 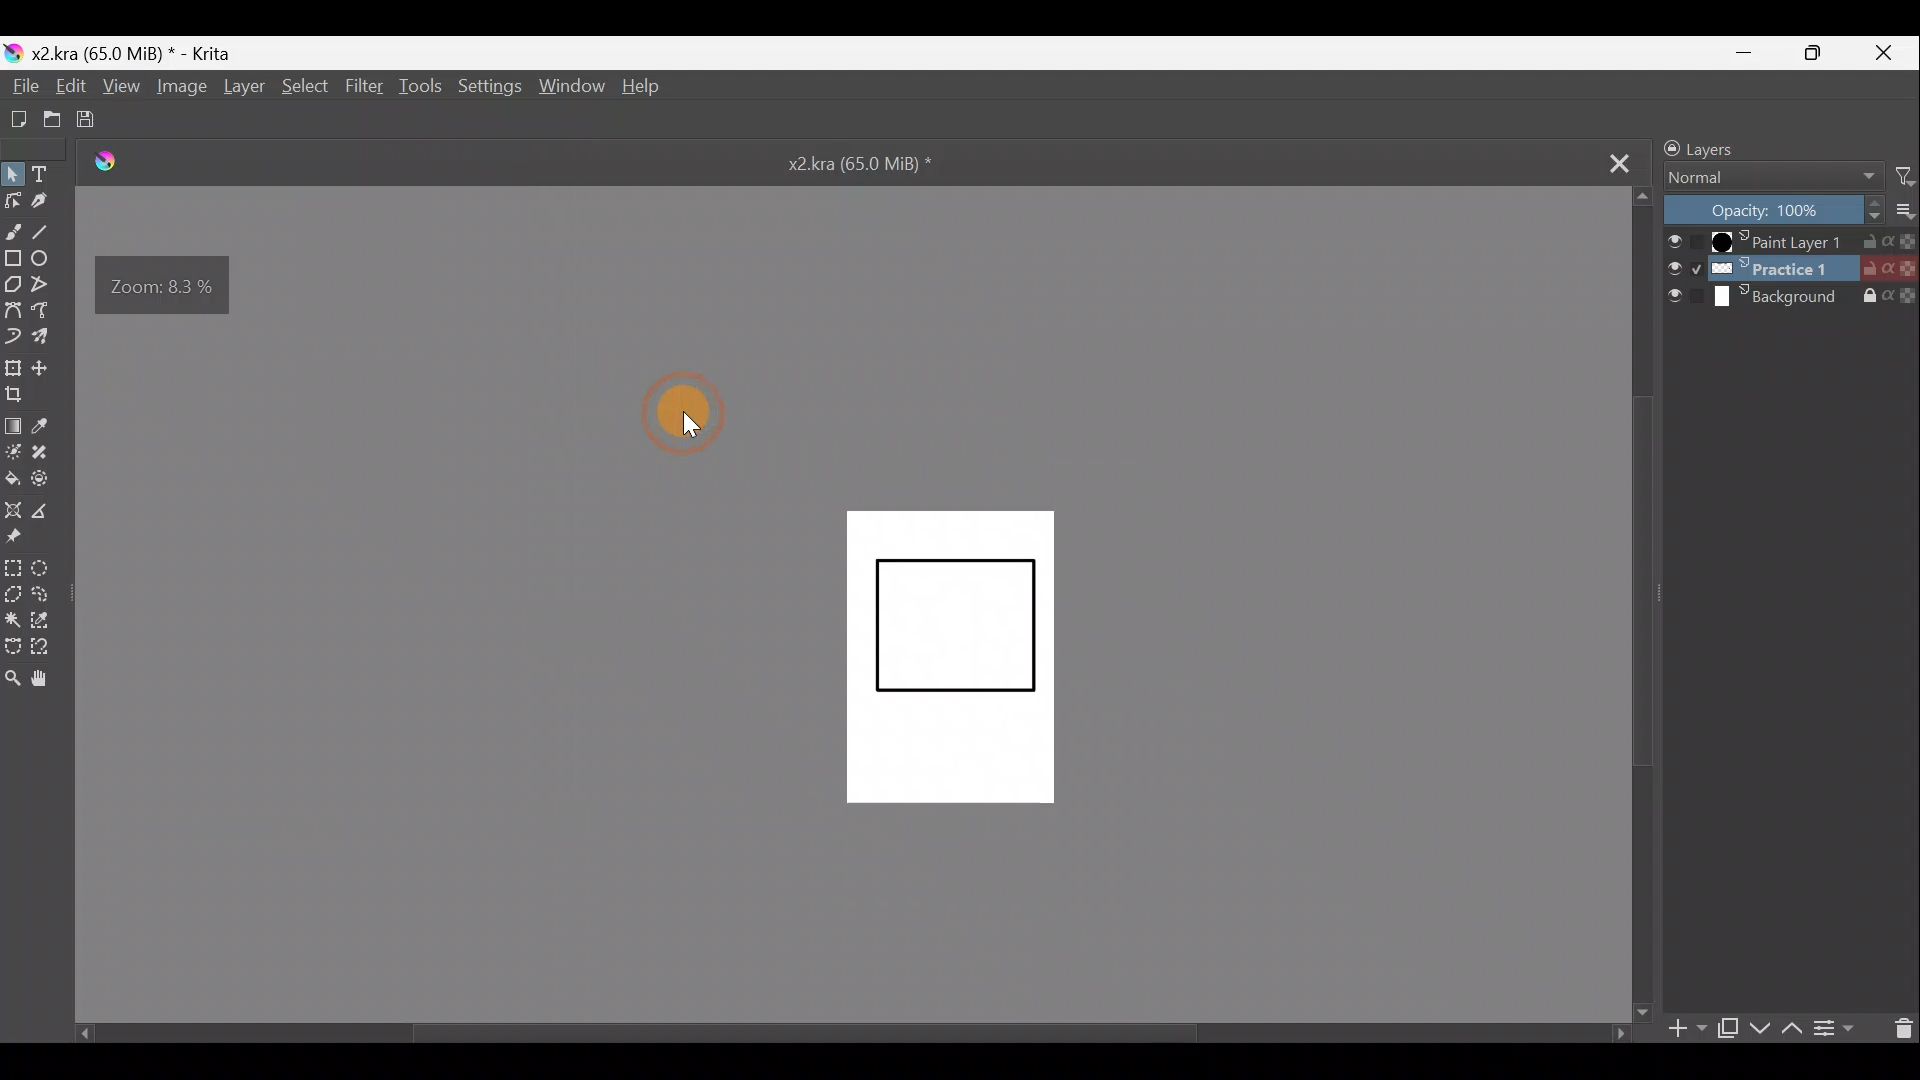 What do you see at coordinates (13, 307) in the screenshot?
I see `Bezier curve tool` at bounding box center [13, 307].